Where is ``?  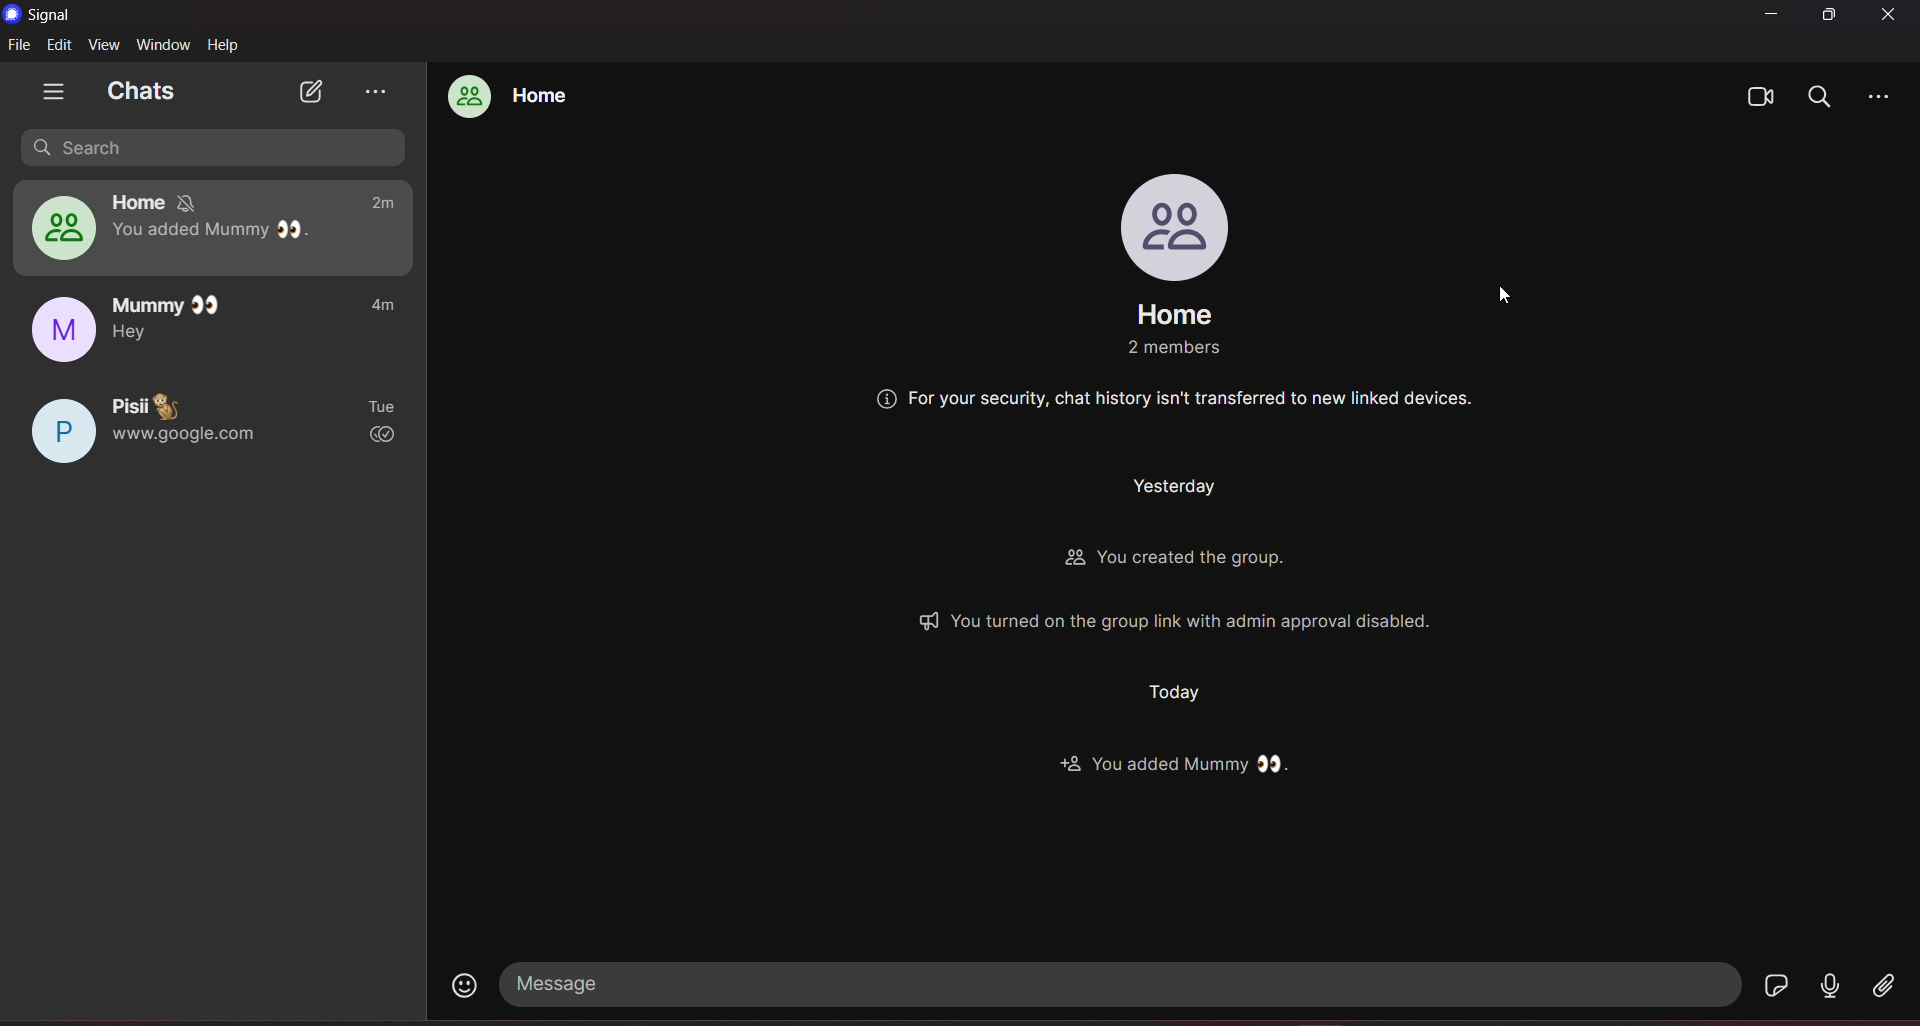  is located at coordinates (1181, 564).